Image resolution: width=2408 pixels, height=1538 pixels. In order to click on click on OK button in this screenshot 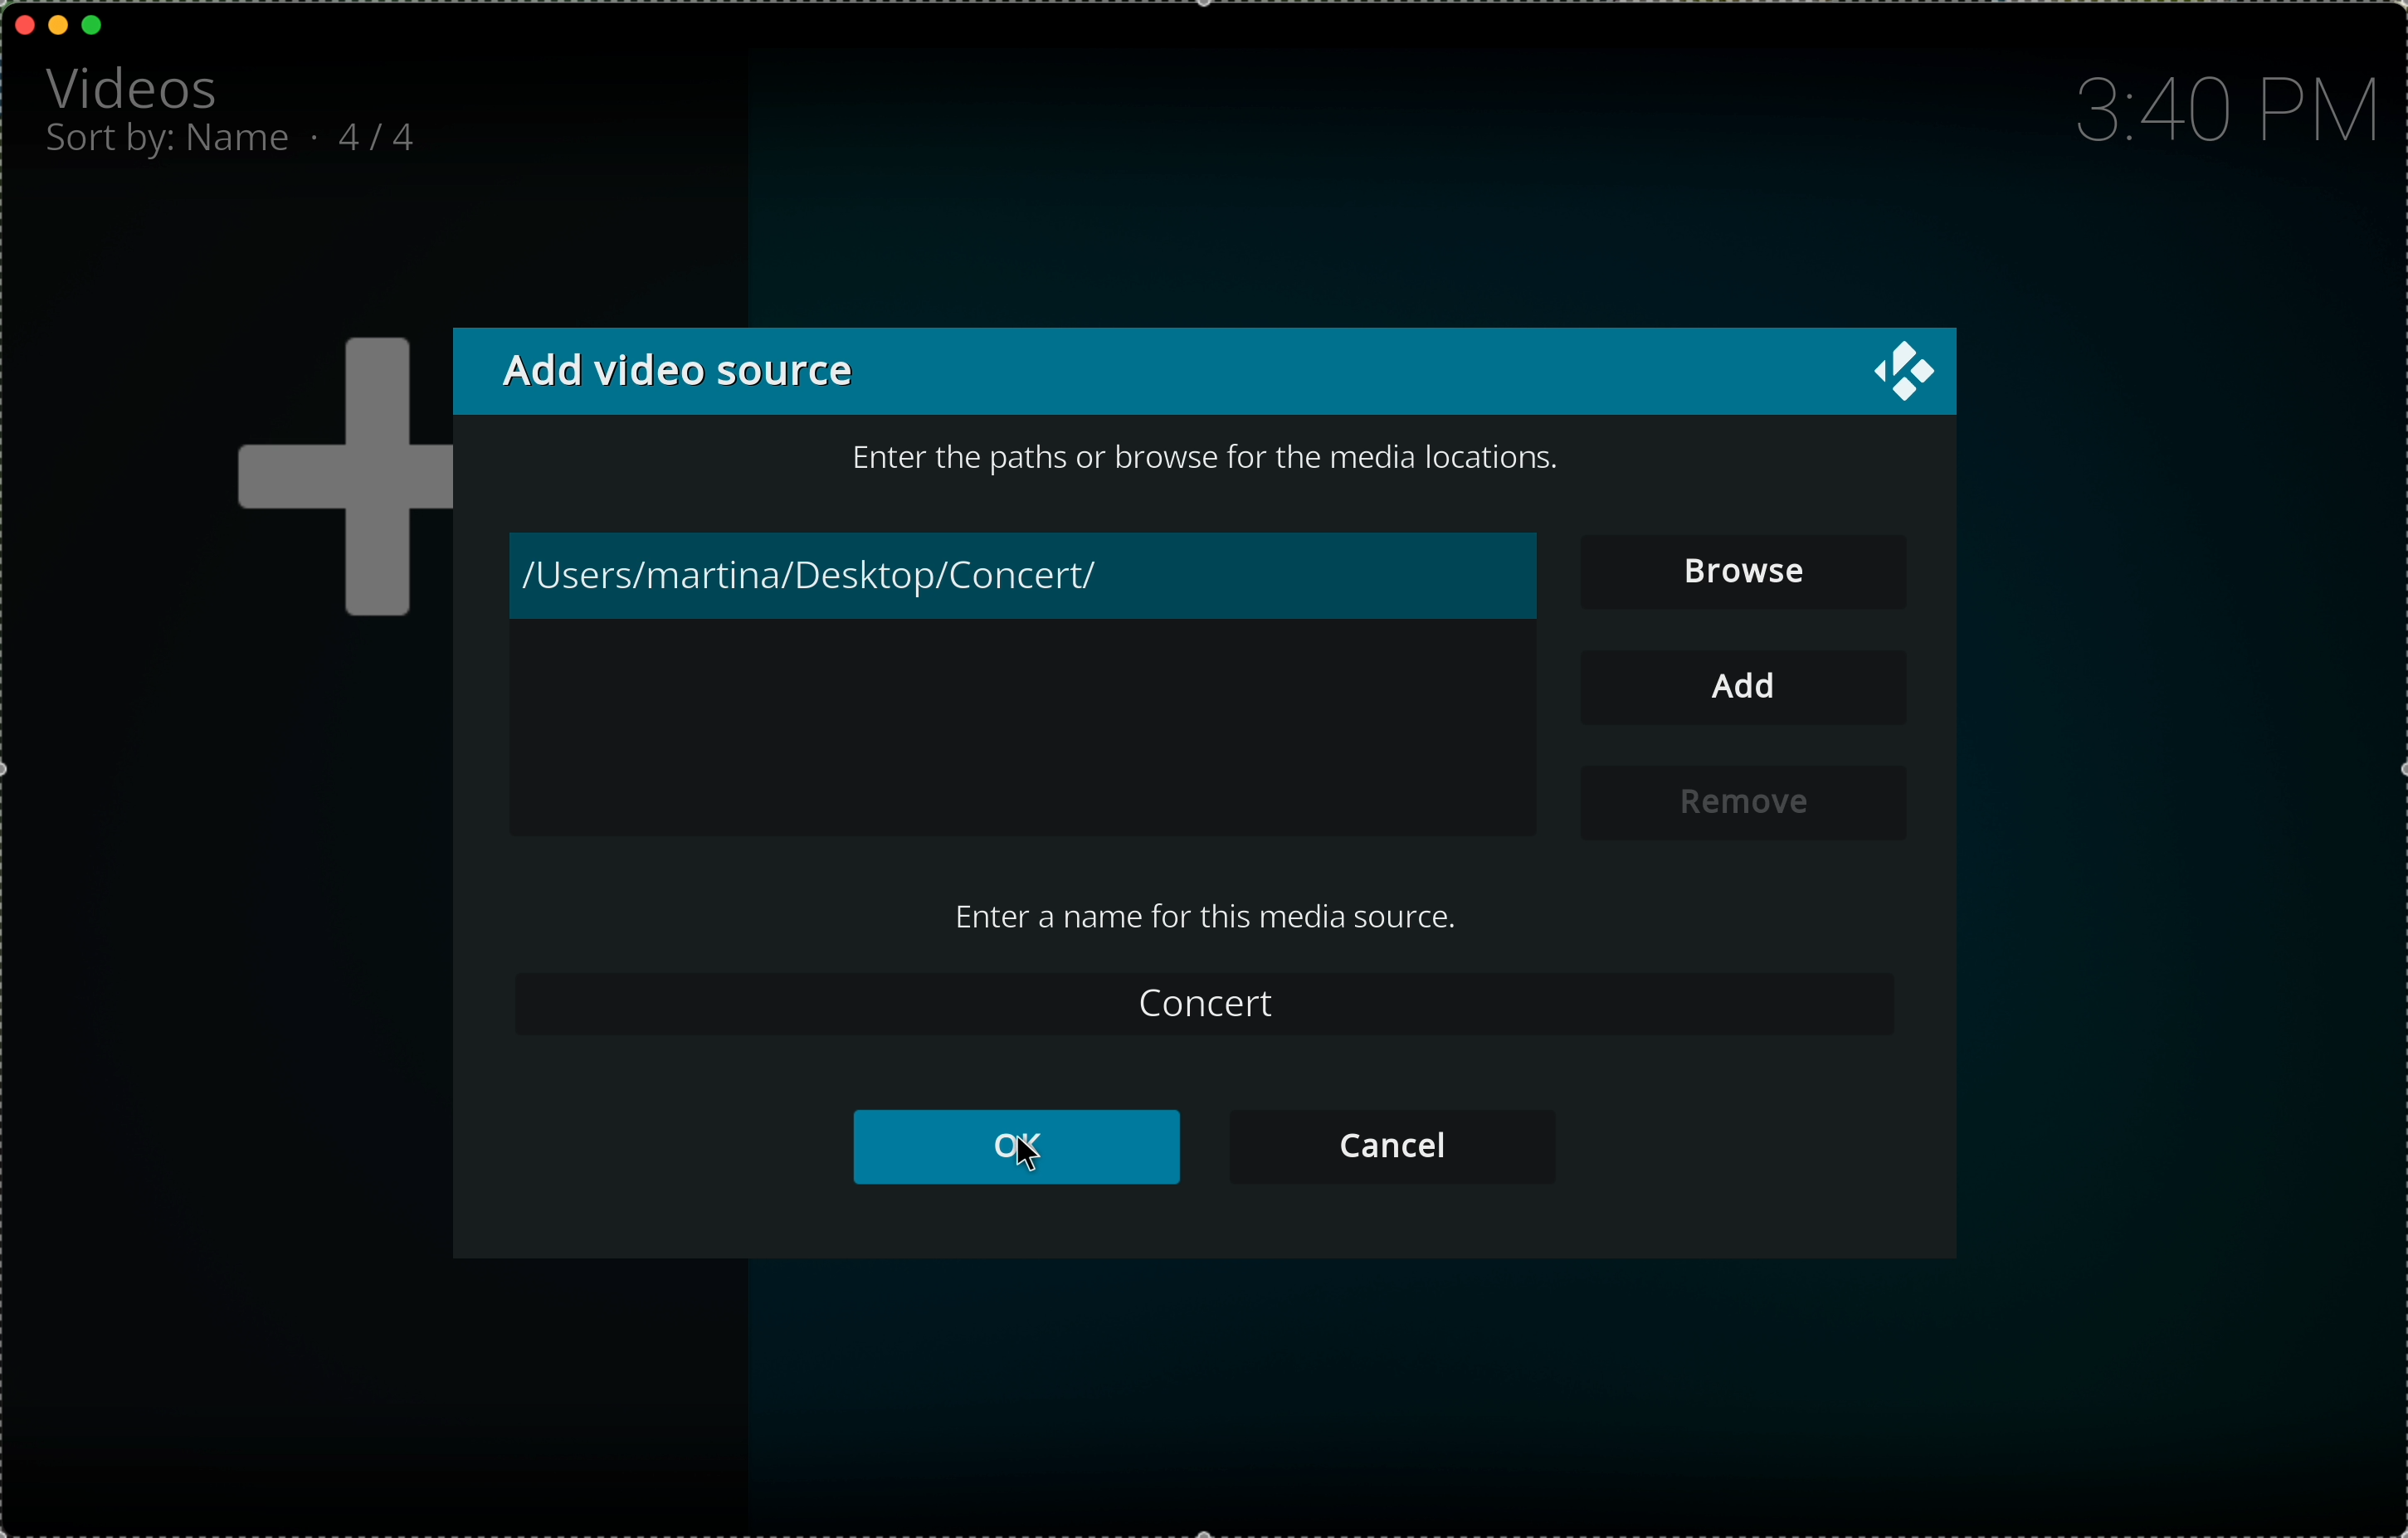, I will do `click(1014, 1147)`.